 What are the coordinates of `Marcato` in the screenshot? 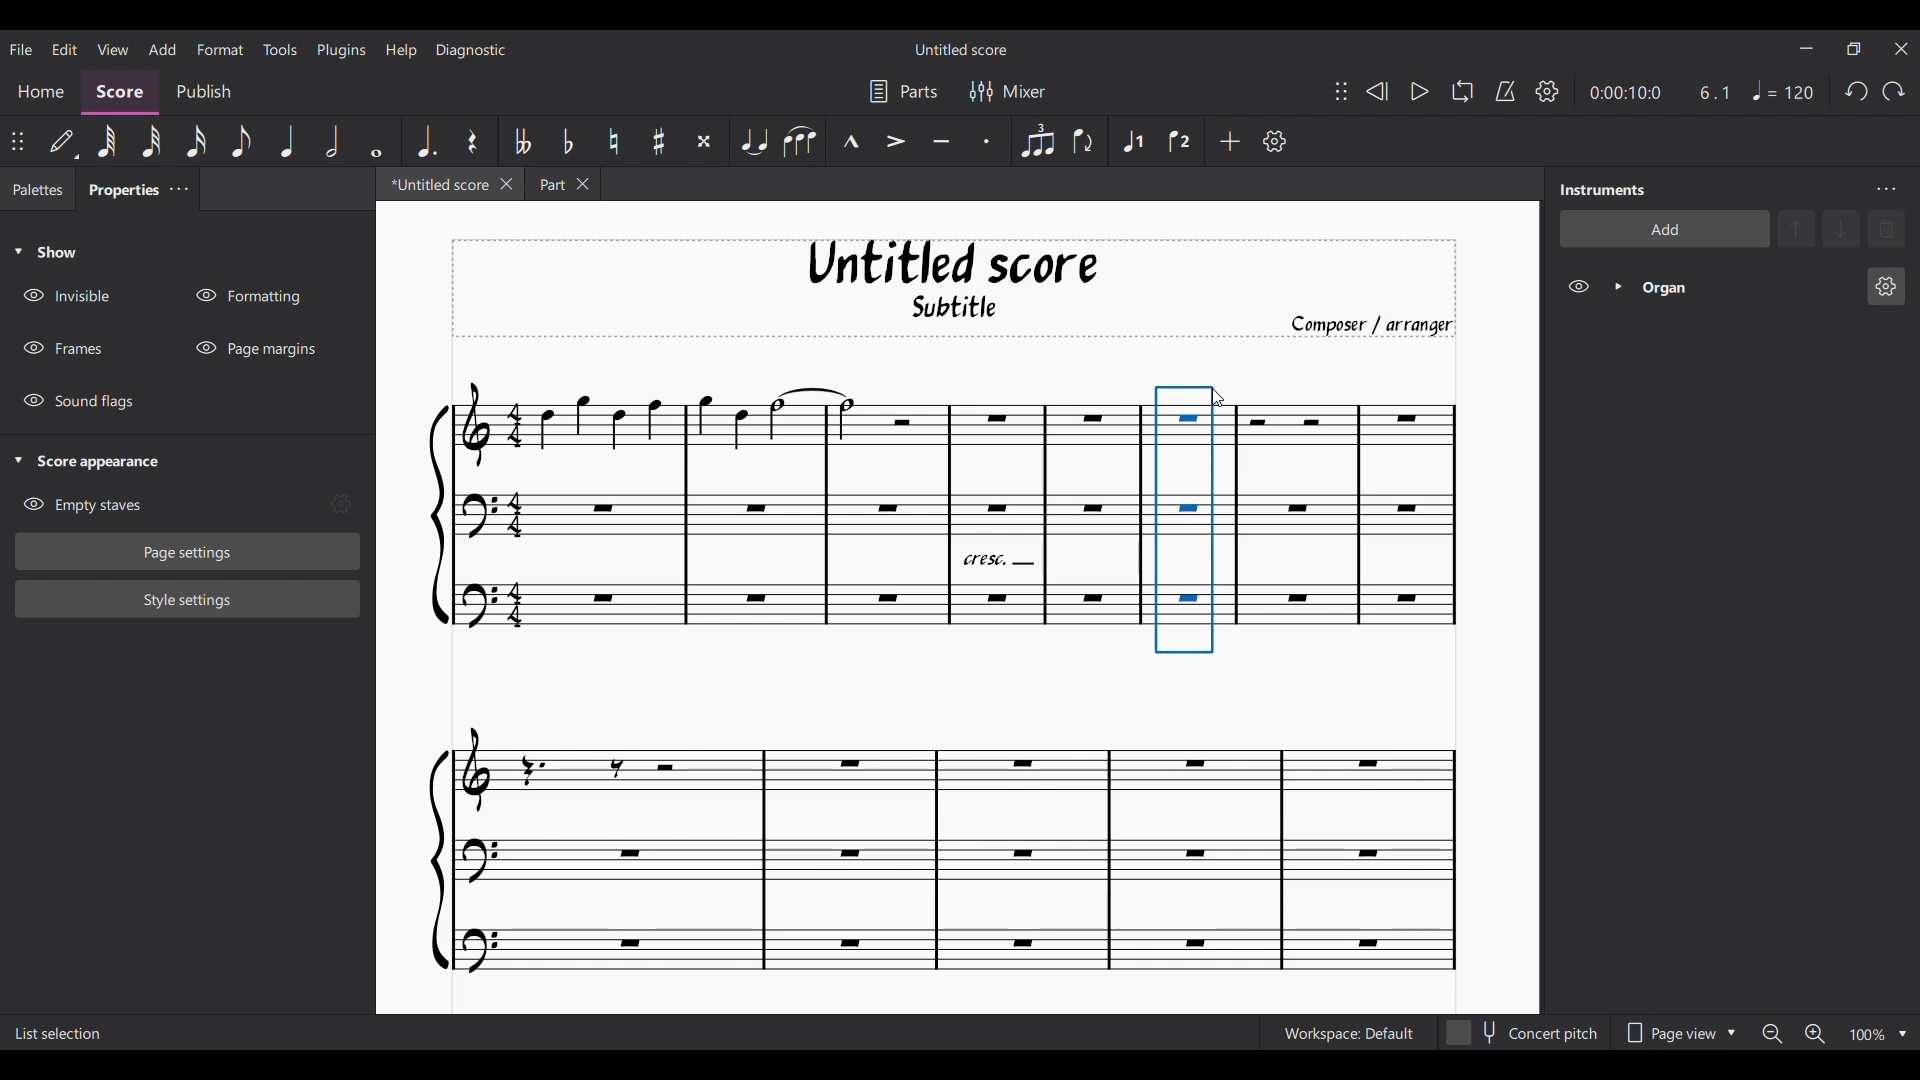 It's located at (849, 142).